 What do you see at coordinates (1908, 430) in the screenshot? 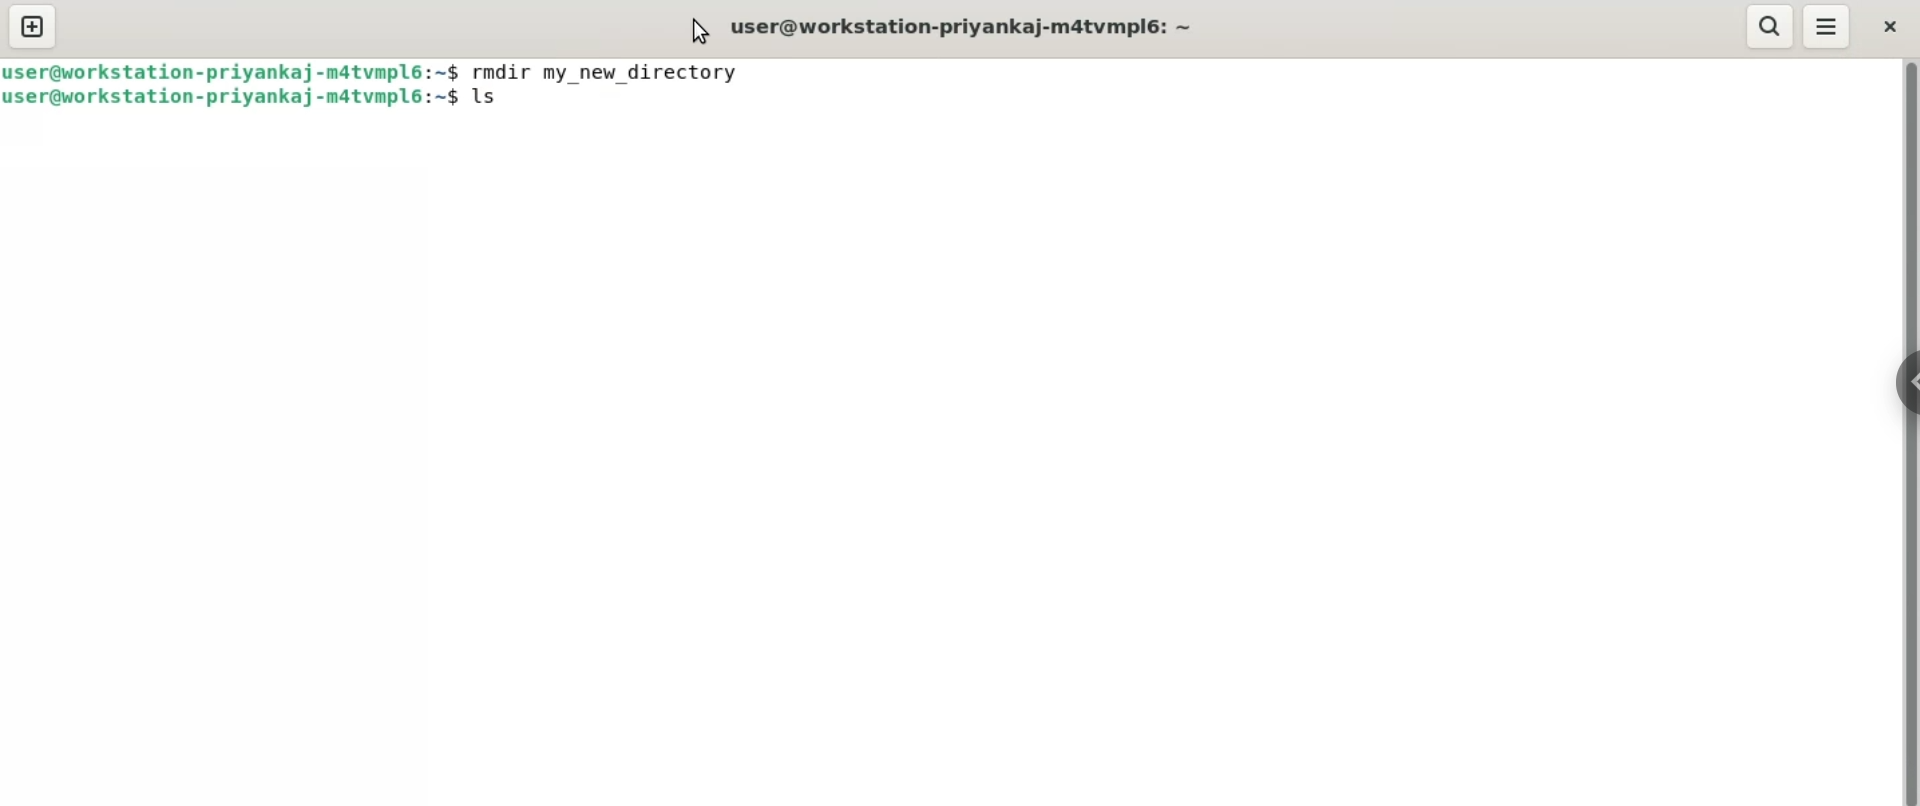
I see `verical scroll bar` at bounding box center [1908, 430].